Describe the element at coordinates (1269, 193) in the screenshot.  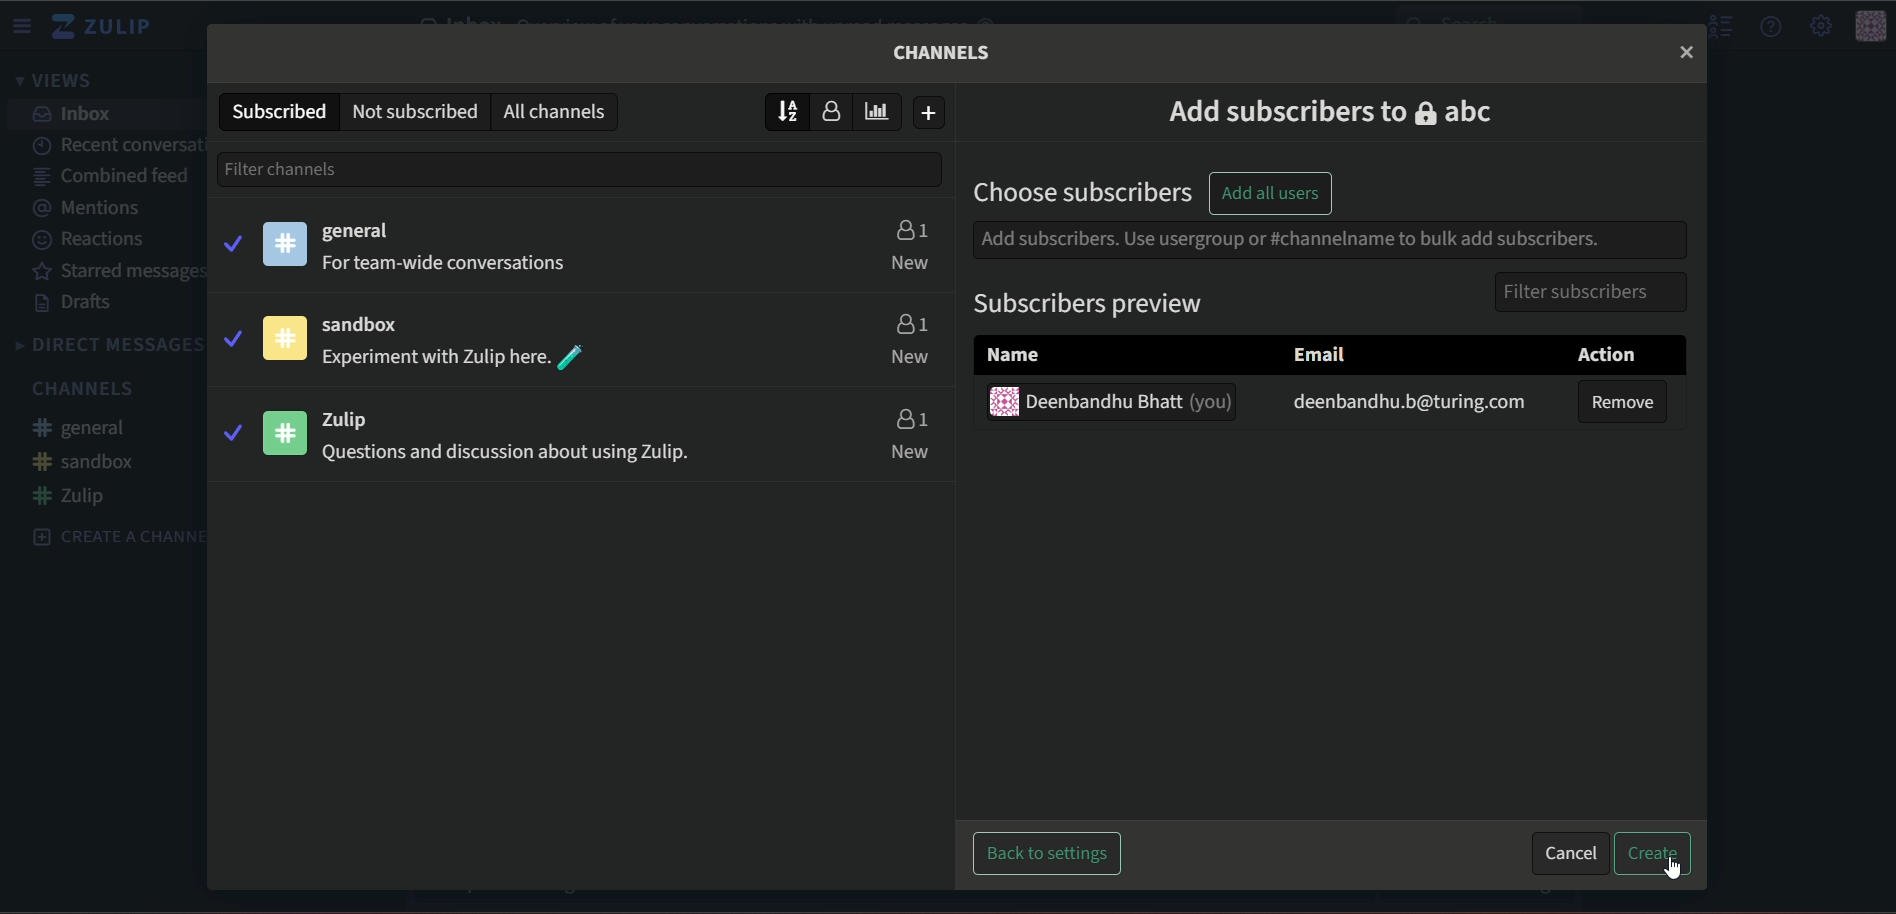
I see `add all users` at that location.